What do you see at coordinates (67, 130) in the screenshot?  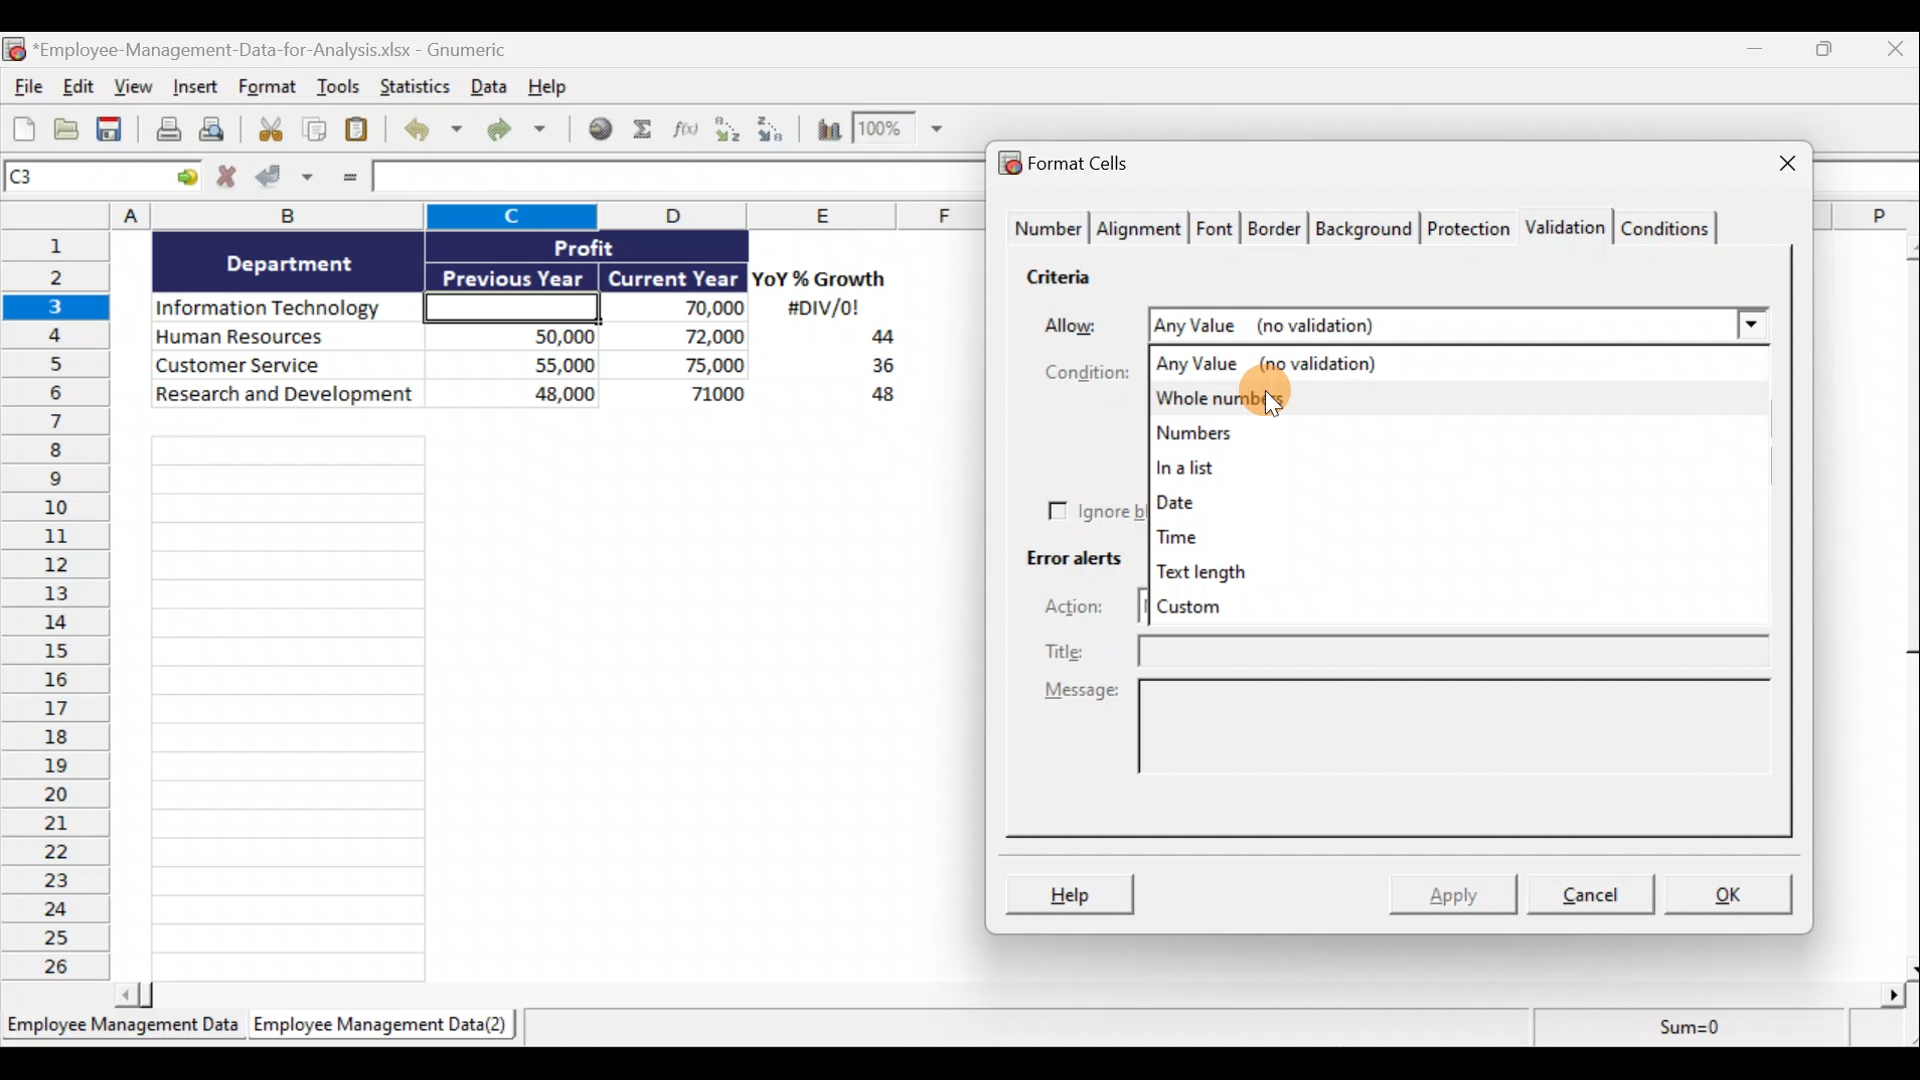 I see `Open a file` at bounding box center [67, 130].